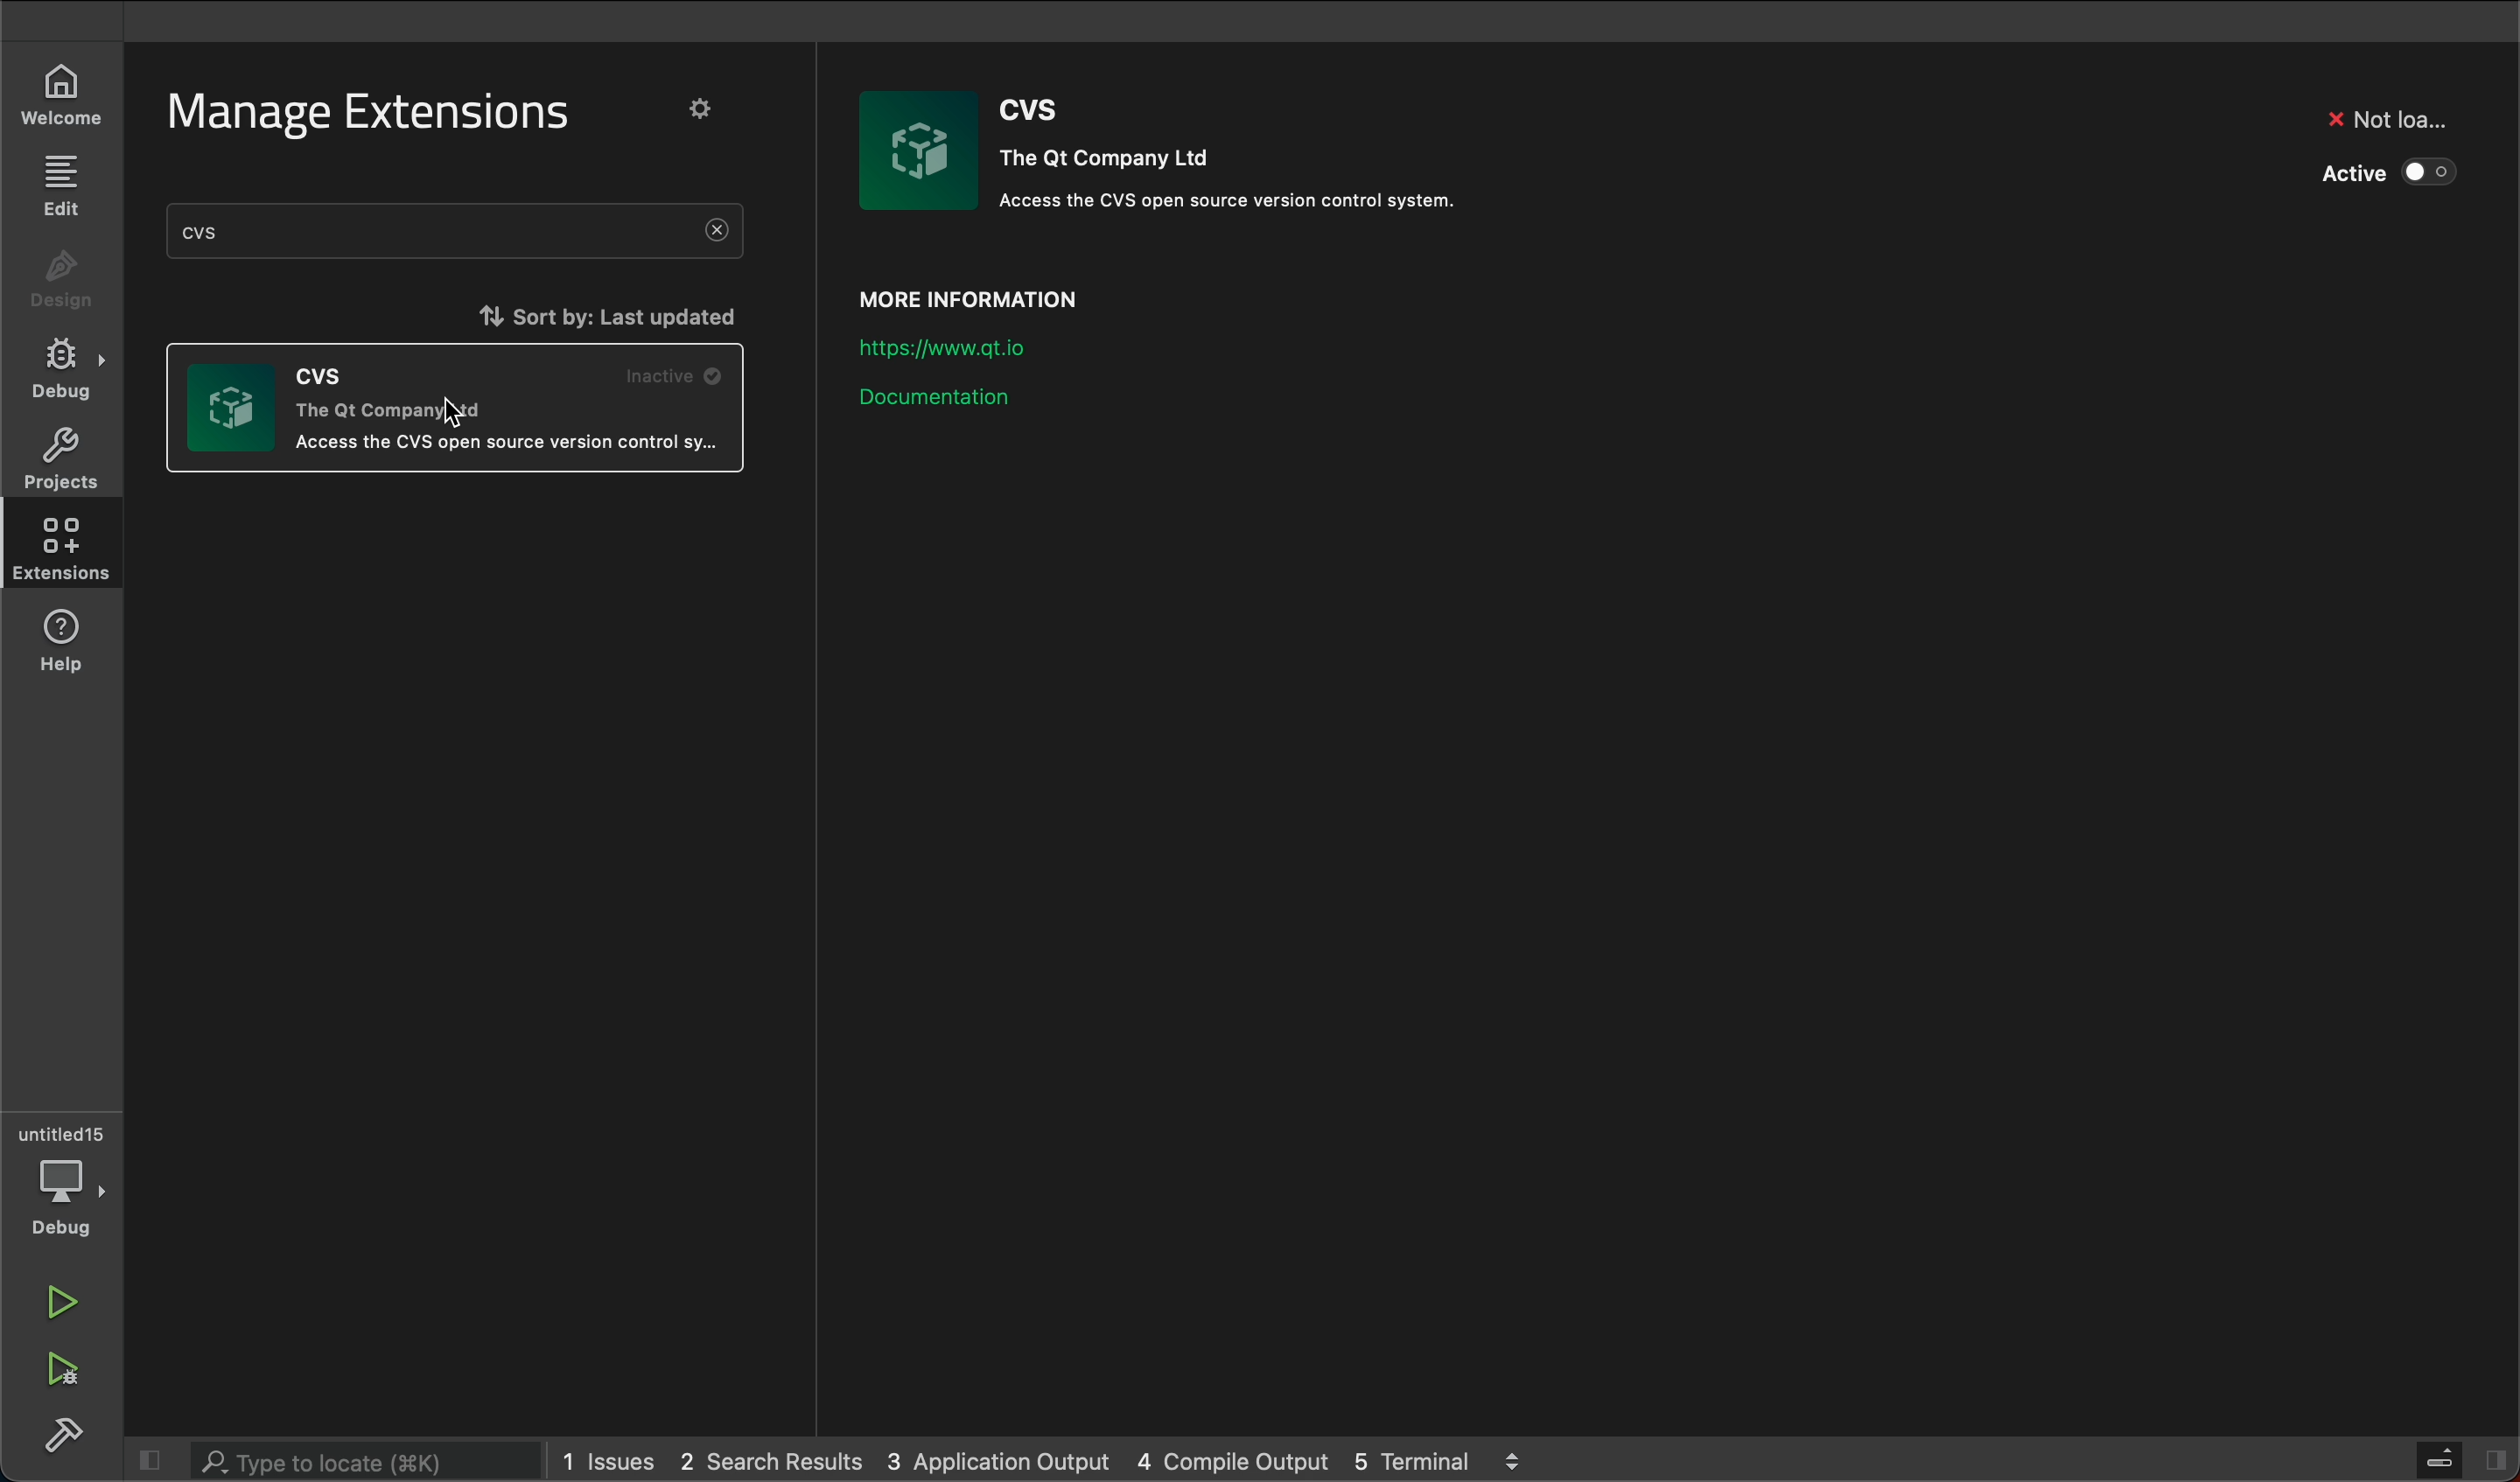  What do you see at coordinates (53, 100) in the screenshot?
I see `welcome` at bounding box center [53, 100].